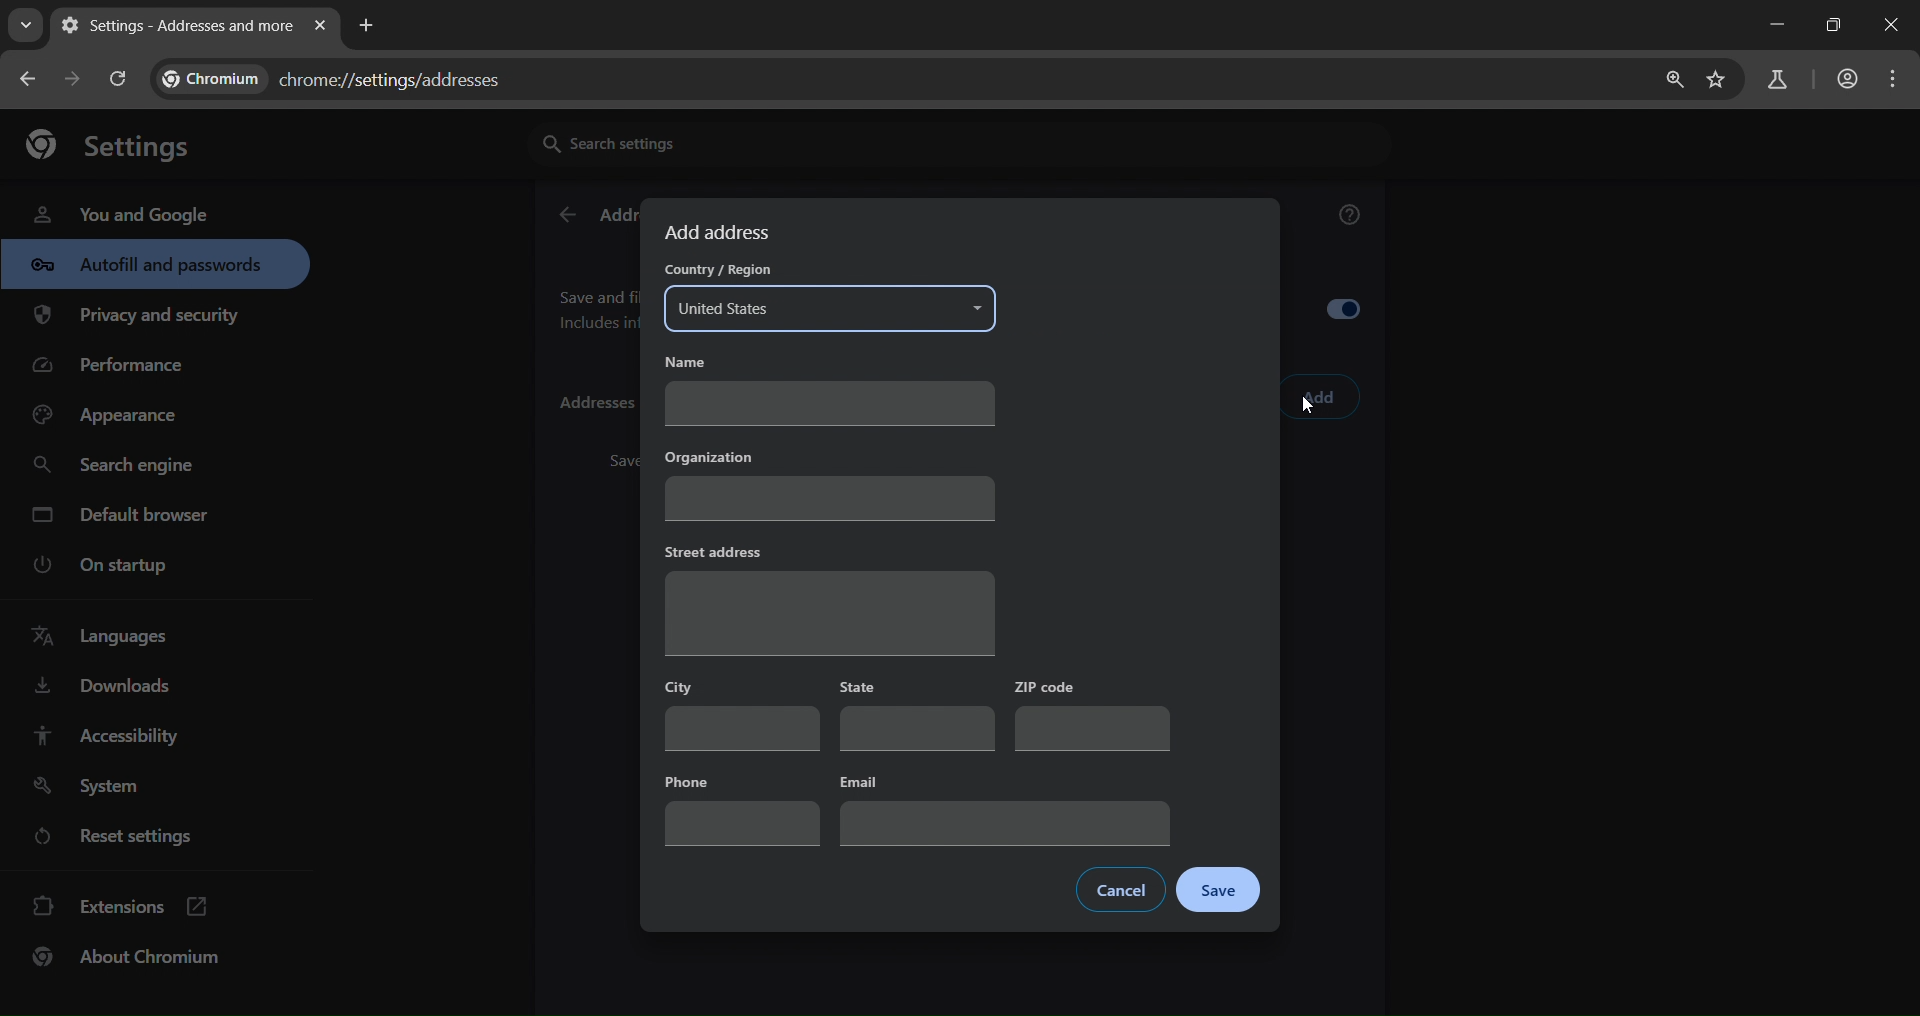 The image size is (1920, 1016). Describe the element at coordinates (1844, 81) in the screenshot. I see `account` at that location.